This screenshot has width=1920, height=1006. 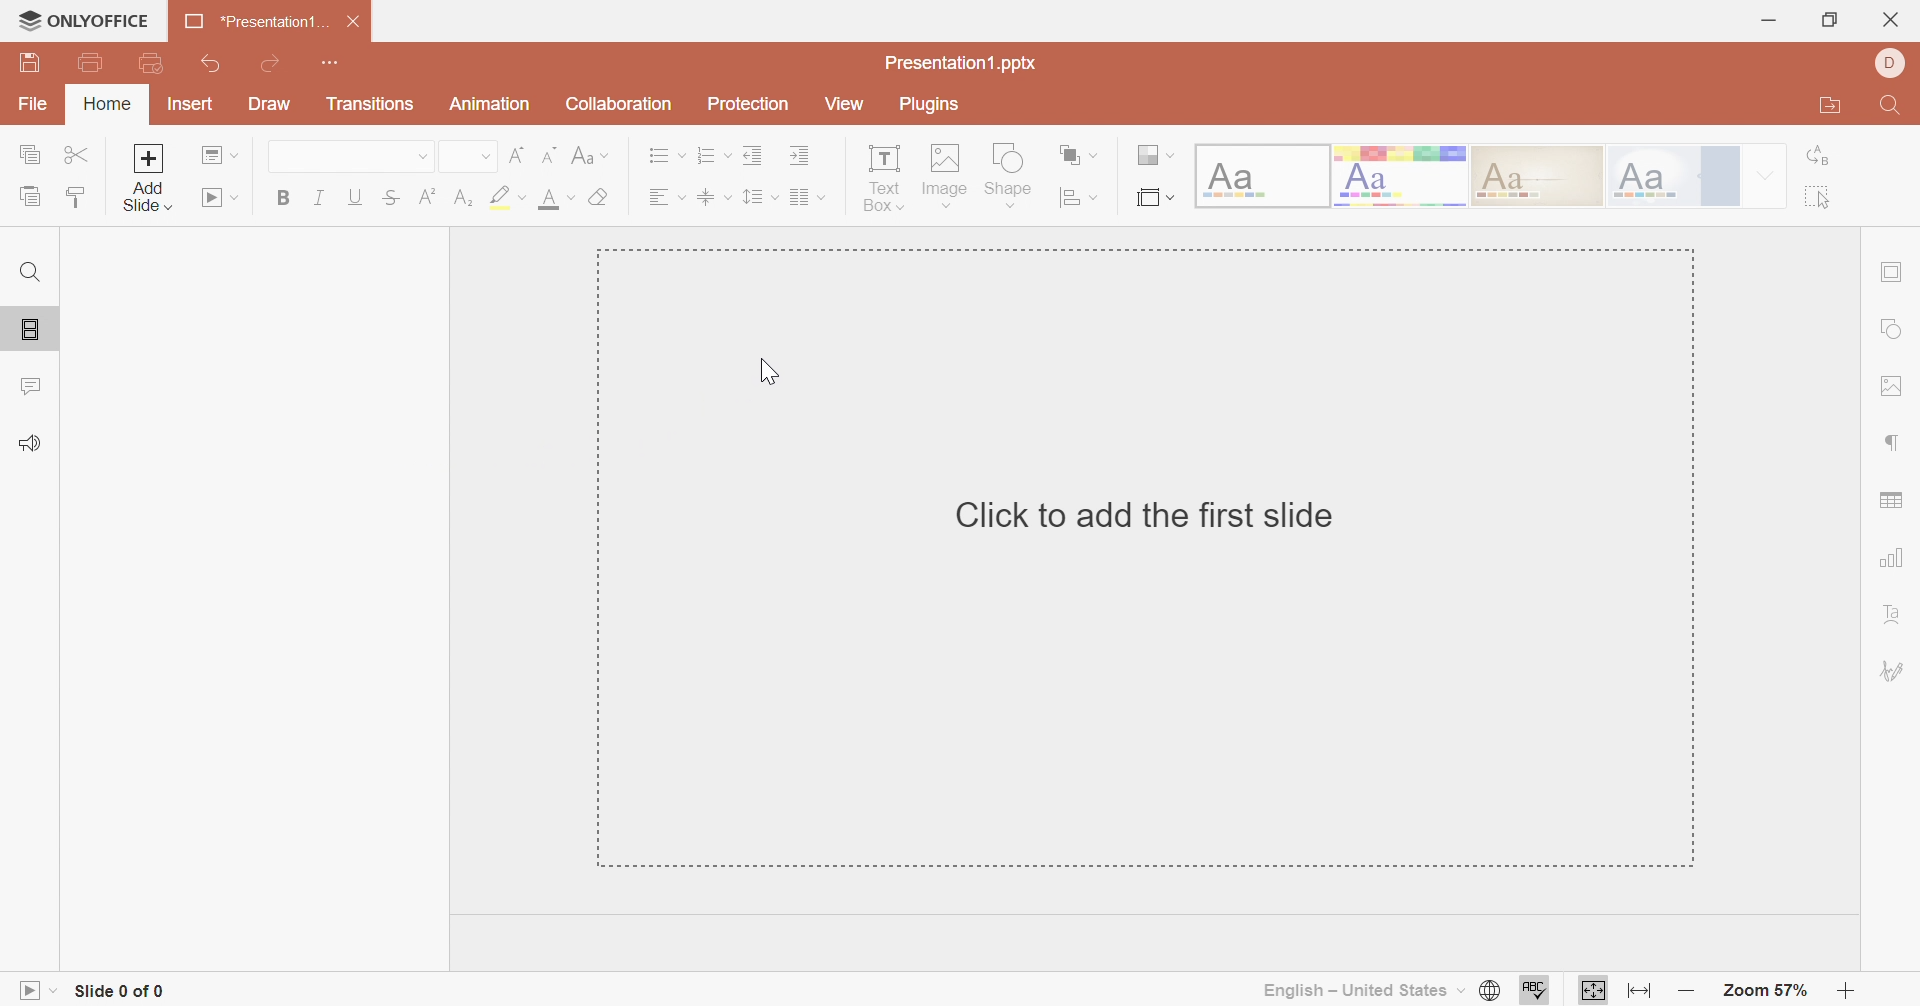 I want to click on Drop Down, so click(x=1174, y=197).